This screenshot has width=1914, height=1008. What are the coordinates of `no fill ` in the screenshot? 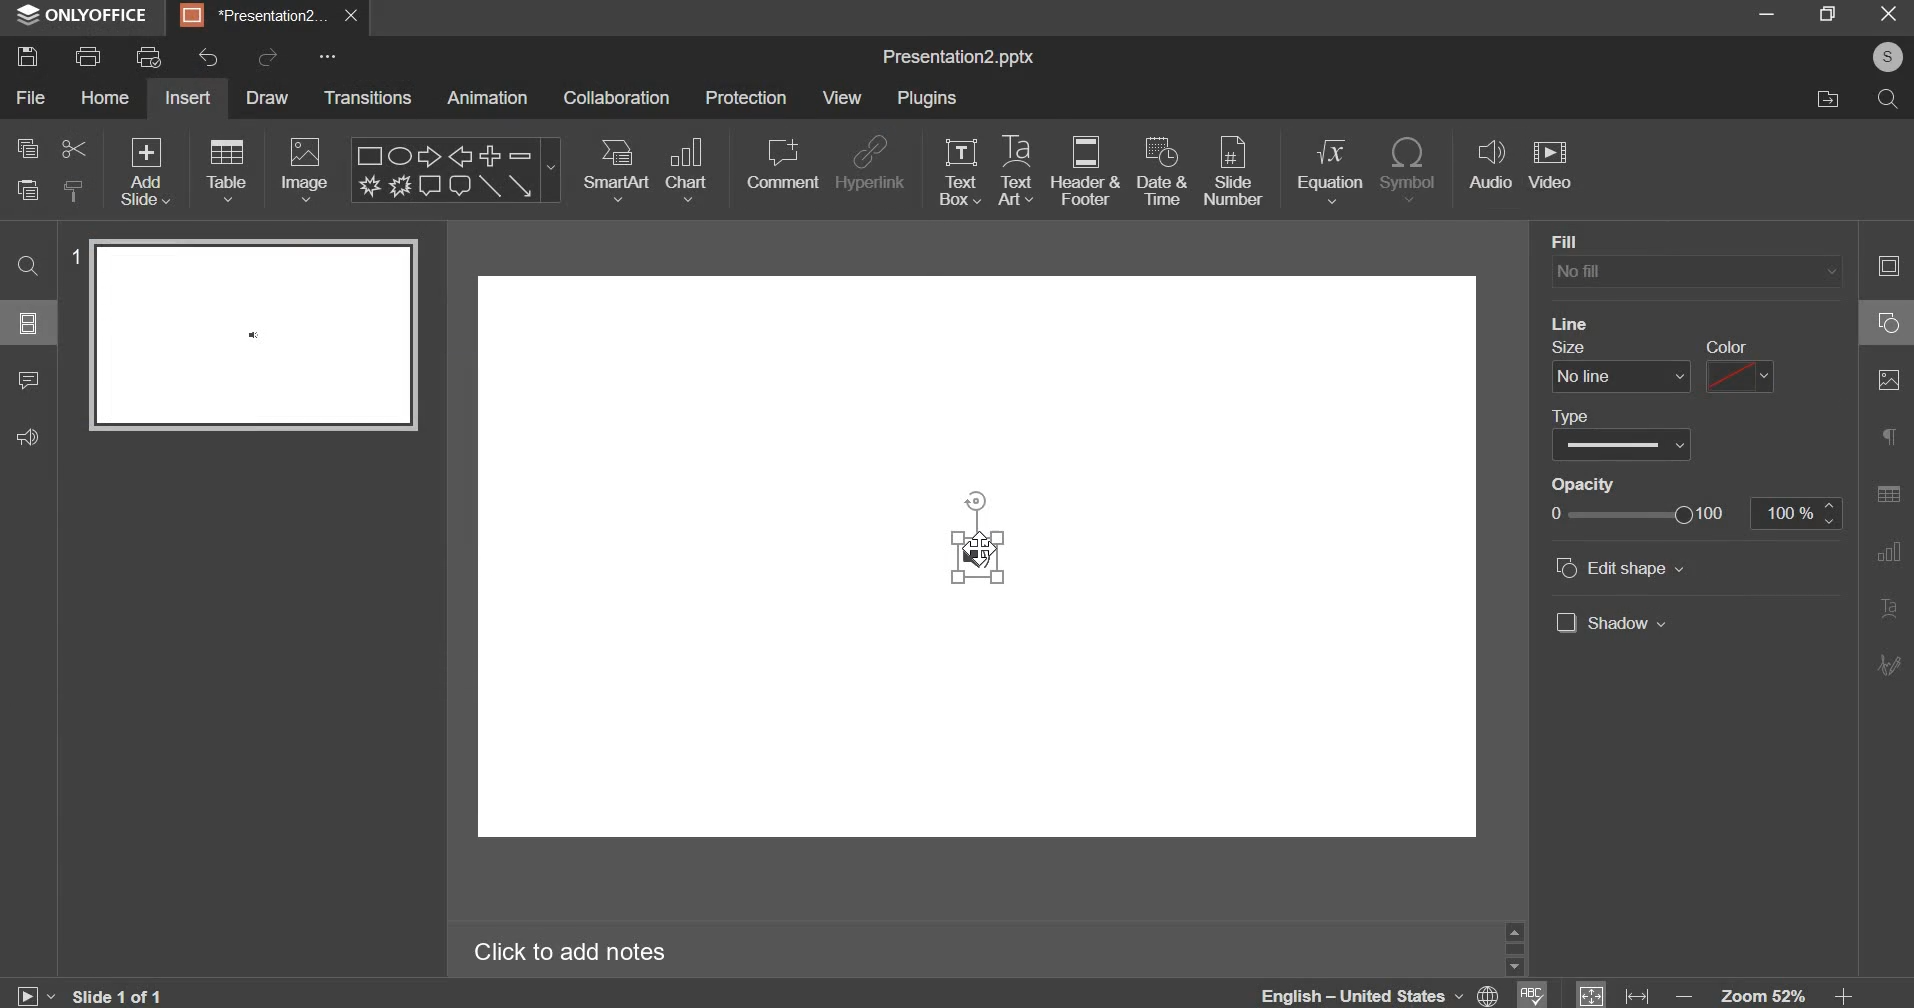 It's located at (1696, 273).